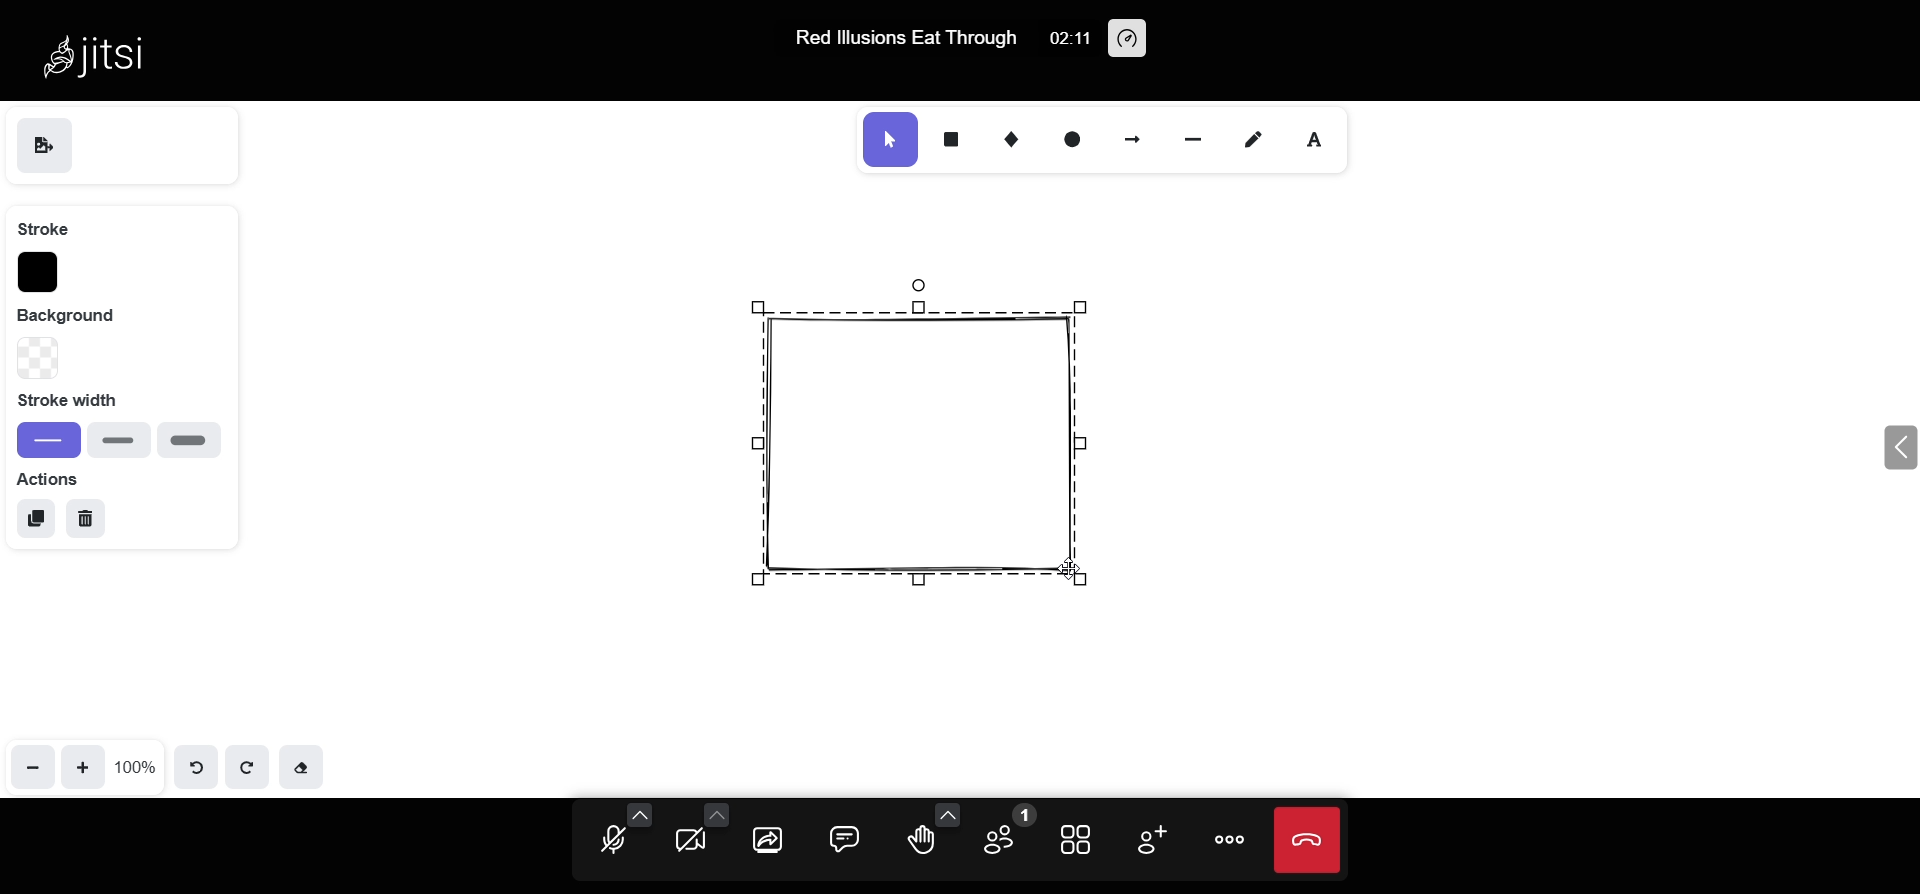  I want to click on zoom in, so click(83, 765).